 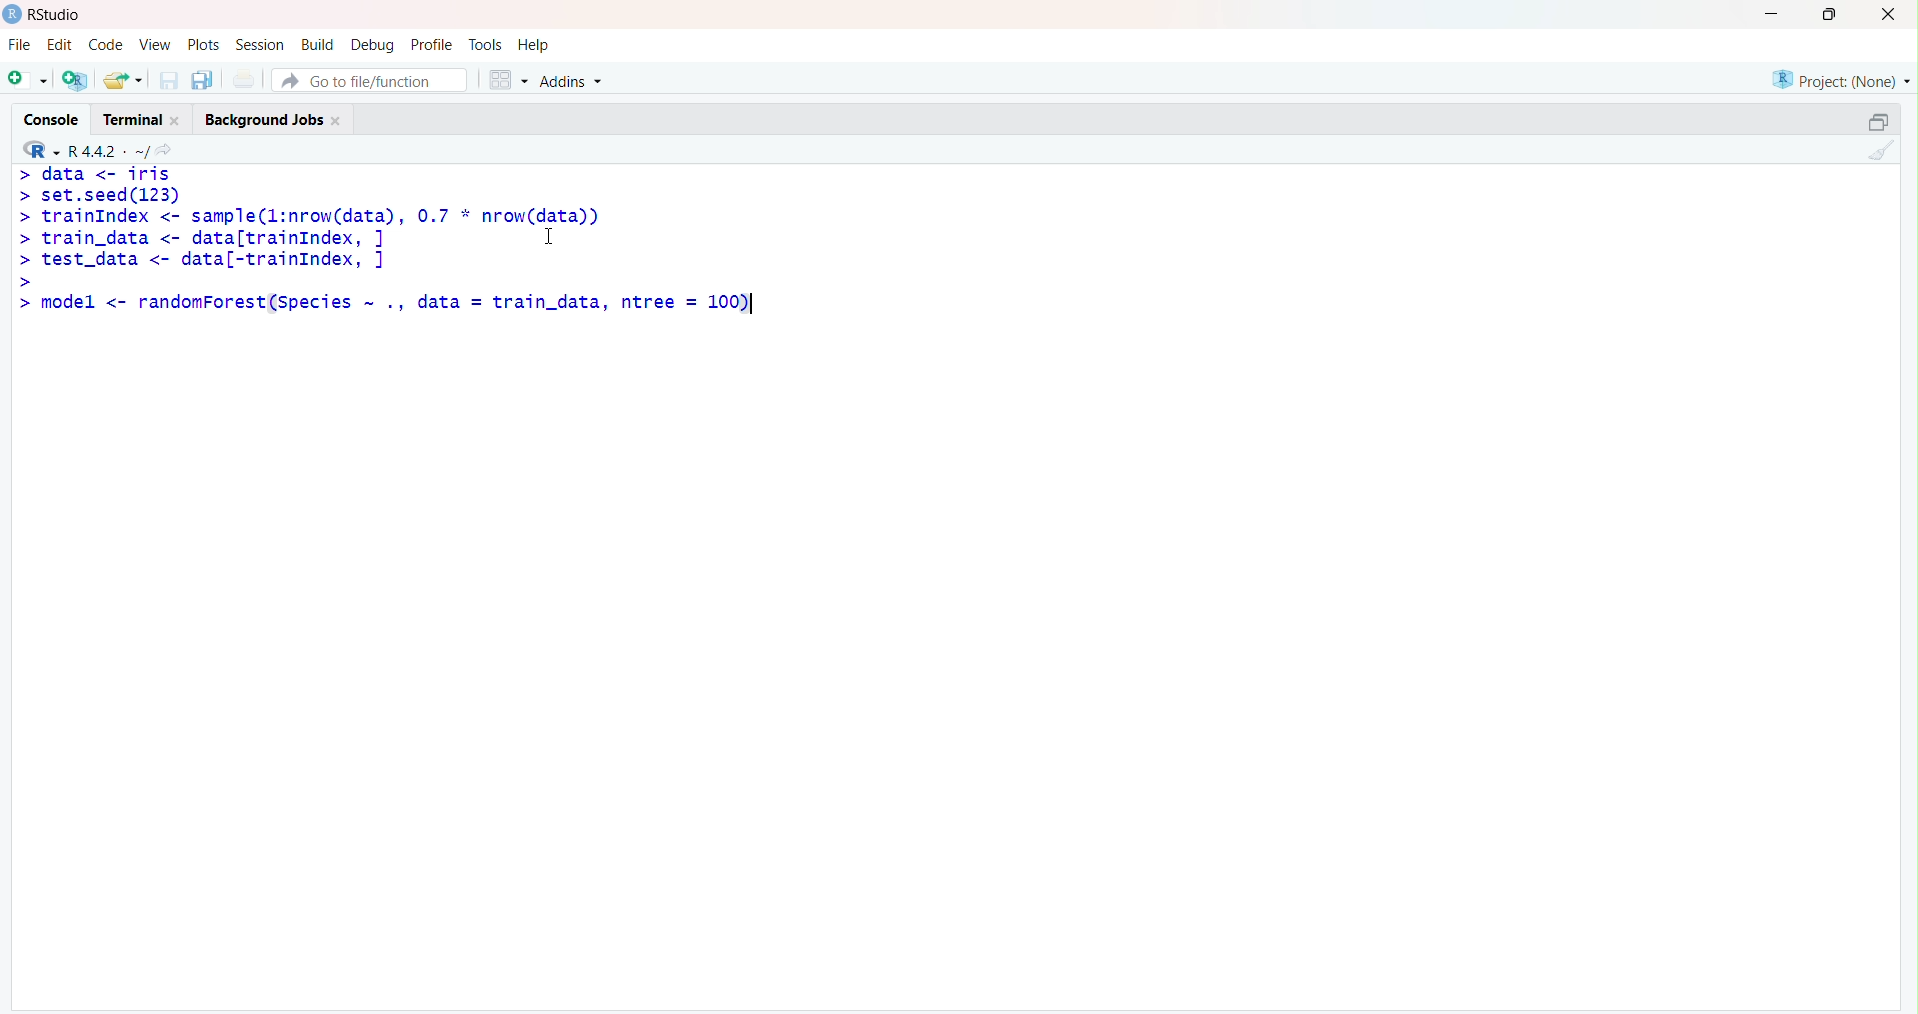 What do you see at coordinates (374, 43) in the screenshot?
I see `Debug` at bounding box center [374, 43].